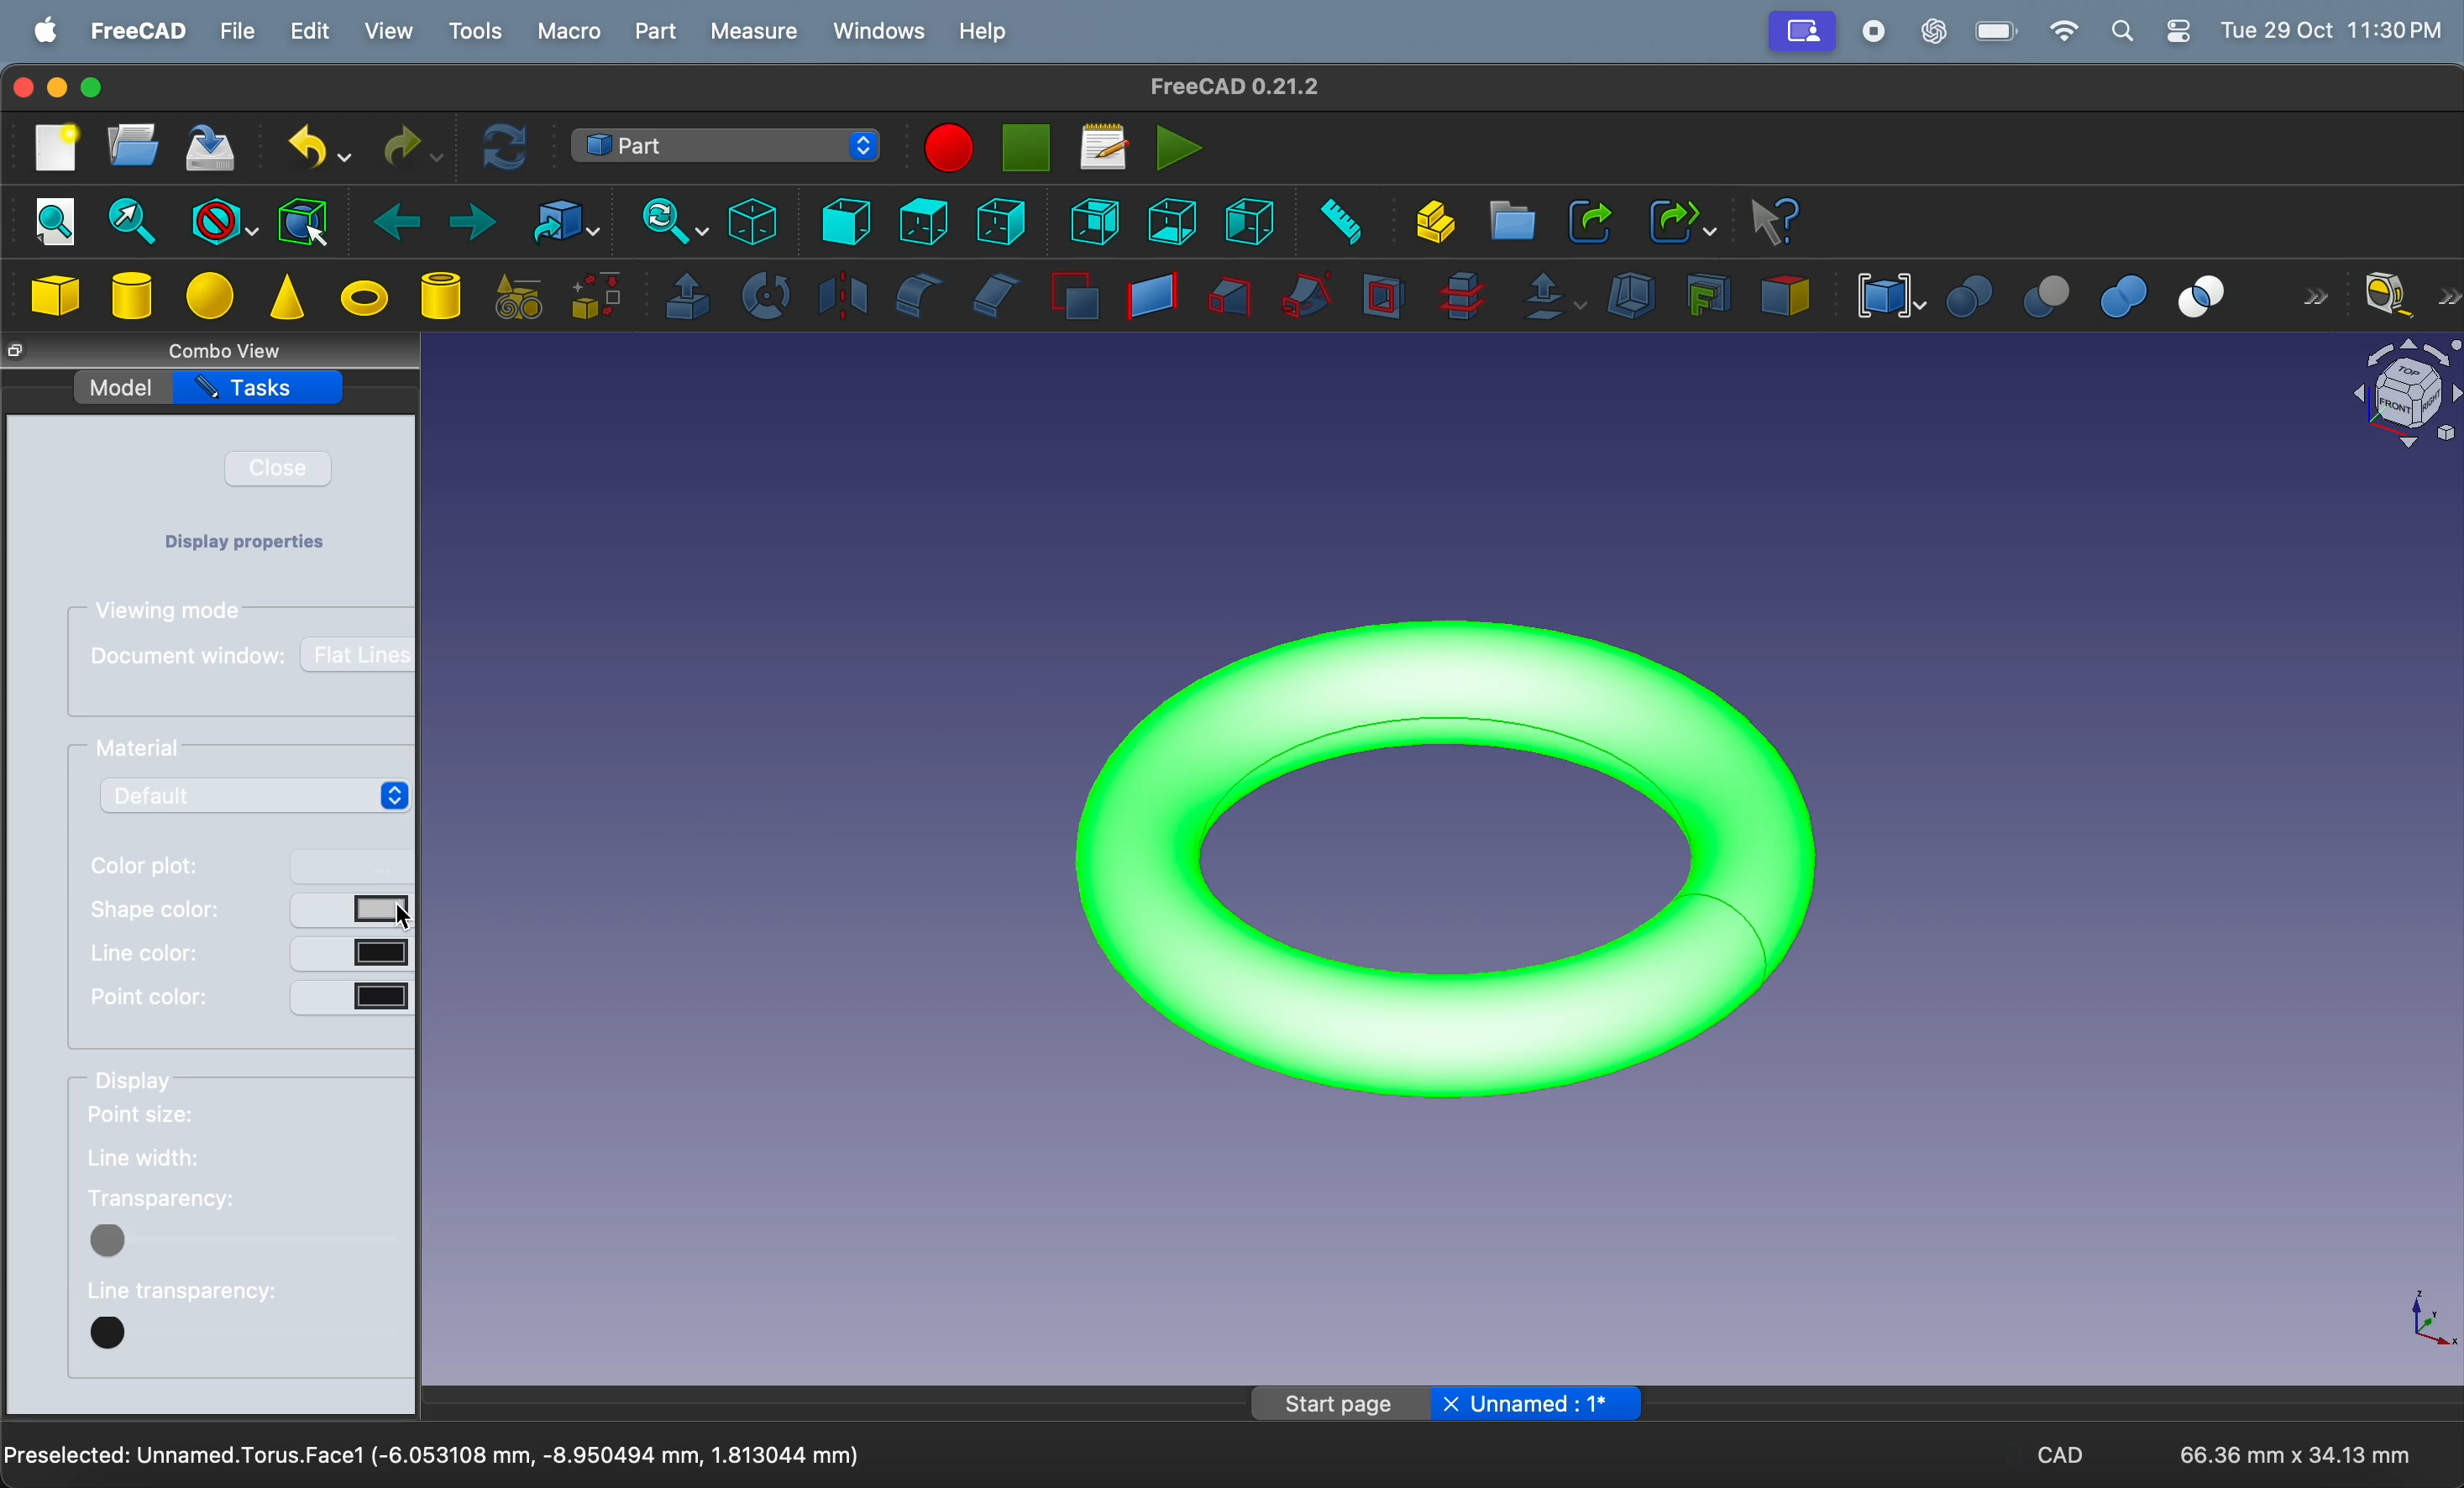 The image size is (2464, 1488). Describe the element at coordinates (1074, 299) in the screenshot. I see `make face from wires` at that location.